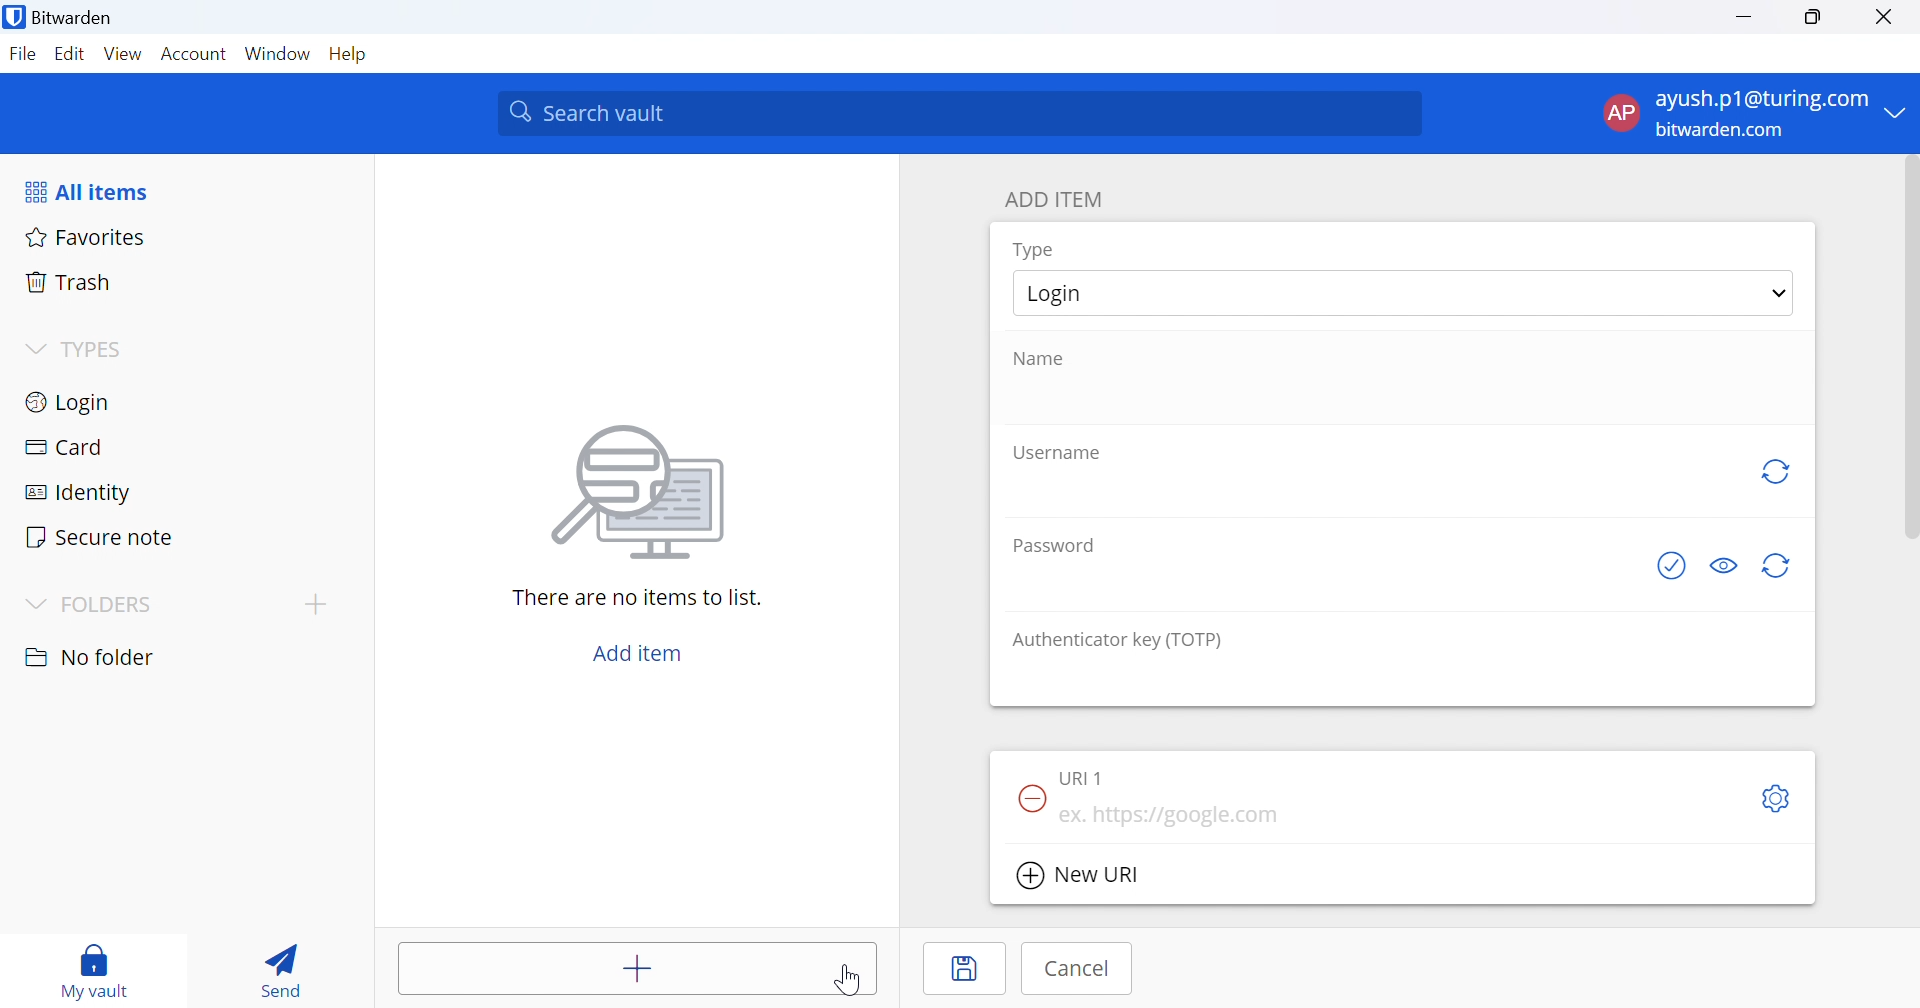 Image resolution: width=1920 pixels, height=1008 pixels. Describe the element at coordinates (1619, 112) in the screenshot. I see `AP` at that location.